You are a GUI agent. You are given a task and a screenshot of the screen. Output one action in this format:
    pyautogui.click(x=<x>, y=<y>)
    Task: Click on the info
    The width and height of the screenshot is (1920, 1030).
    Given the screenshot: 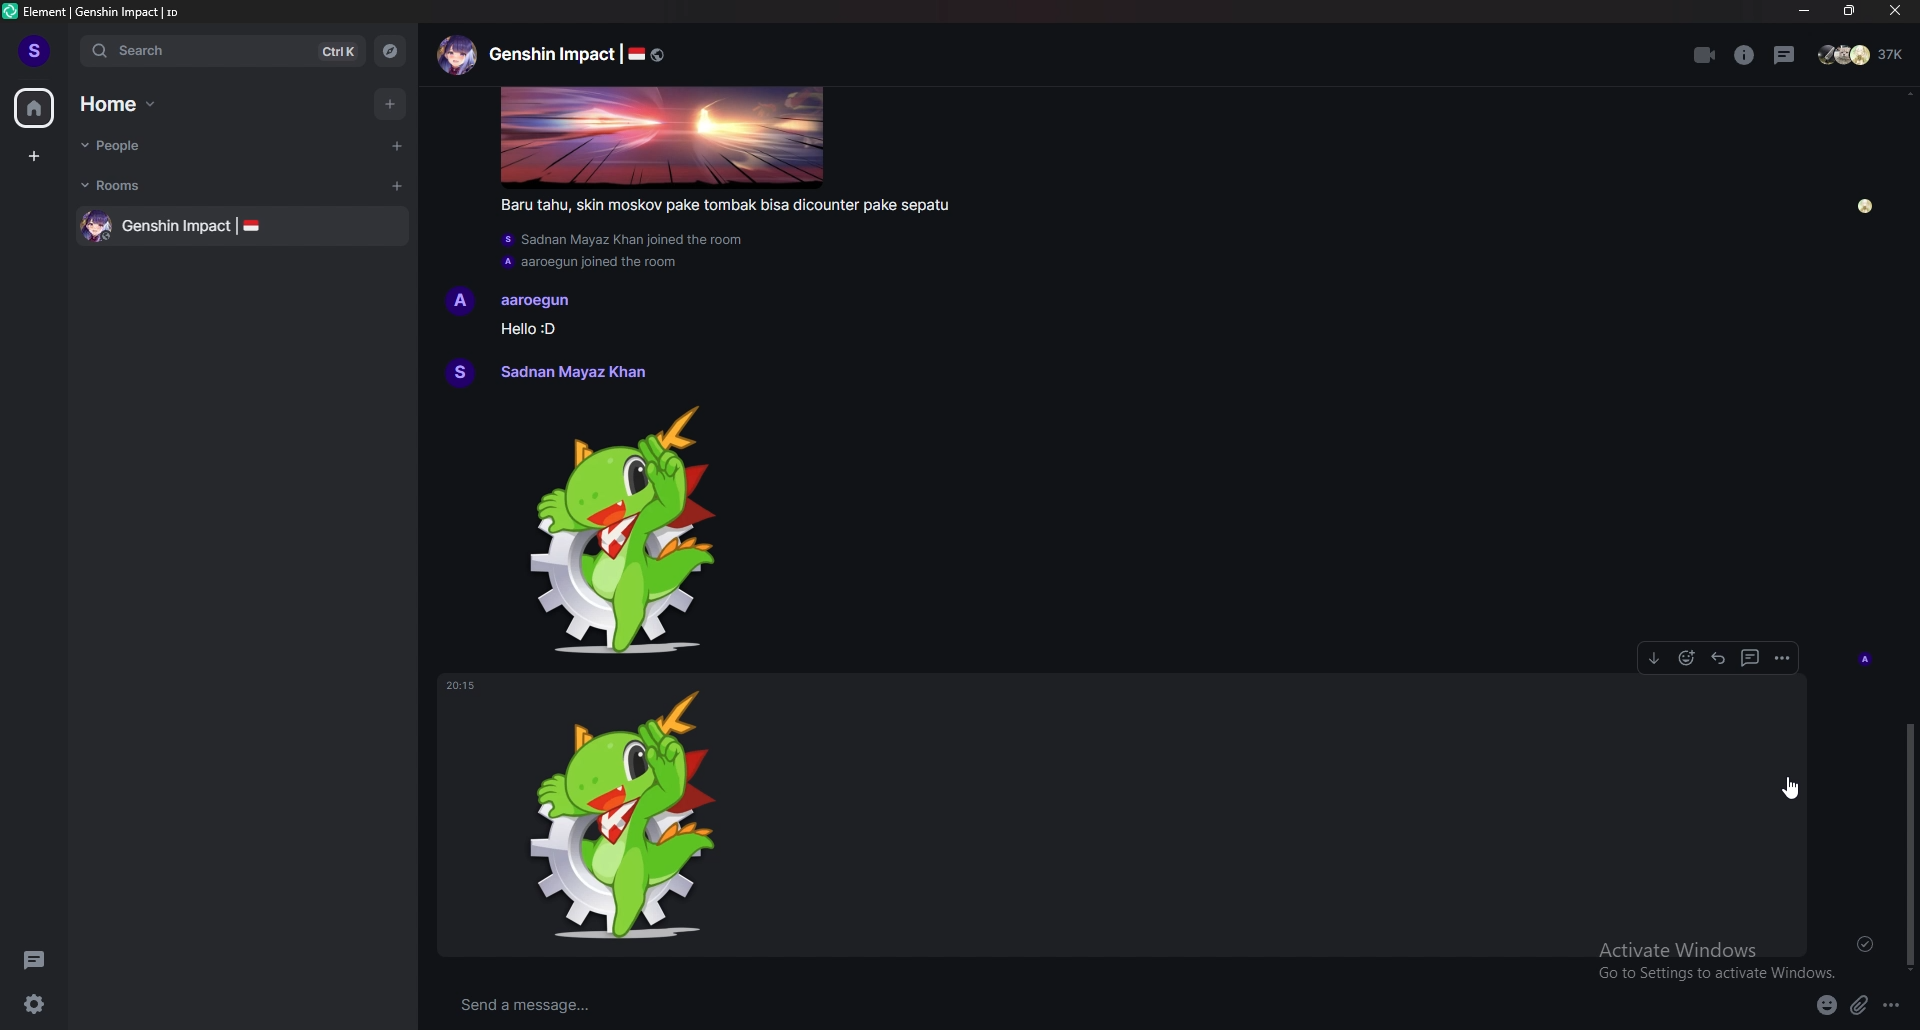 What is the action you would take?
    pyautogui.click(x=1745, y=55)
    